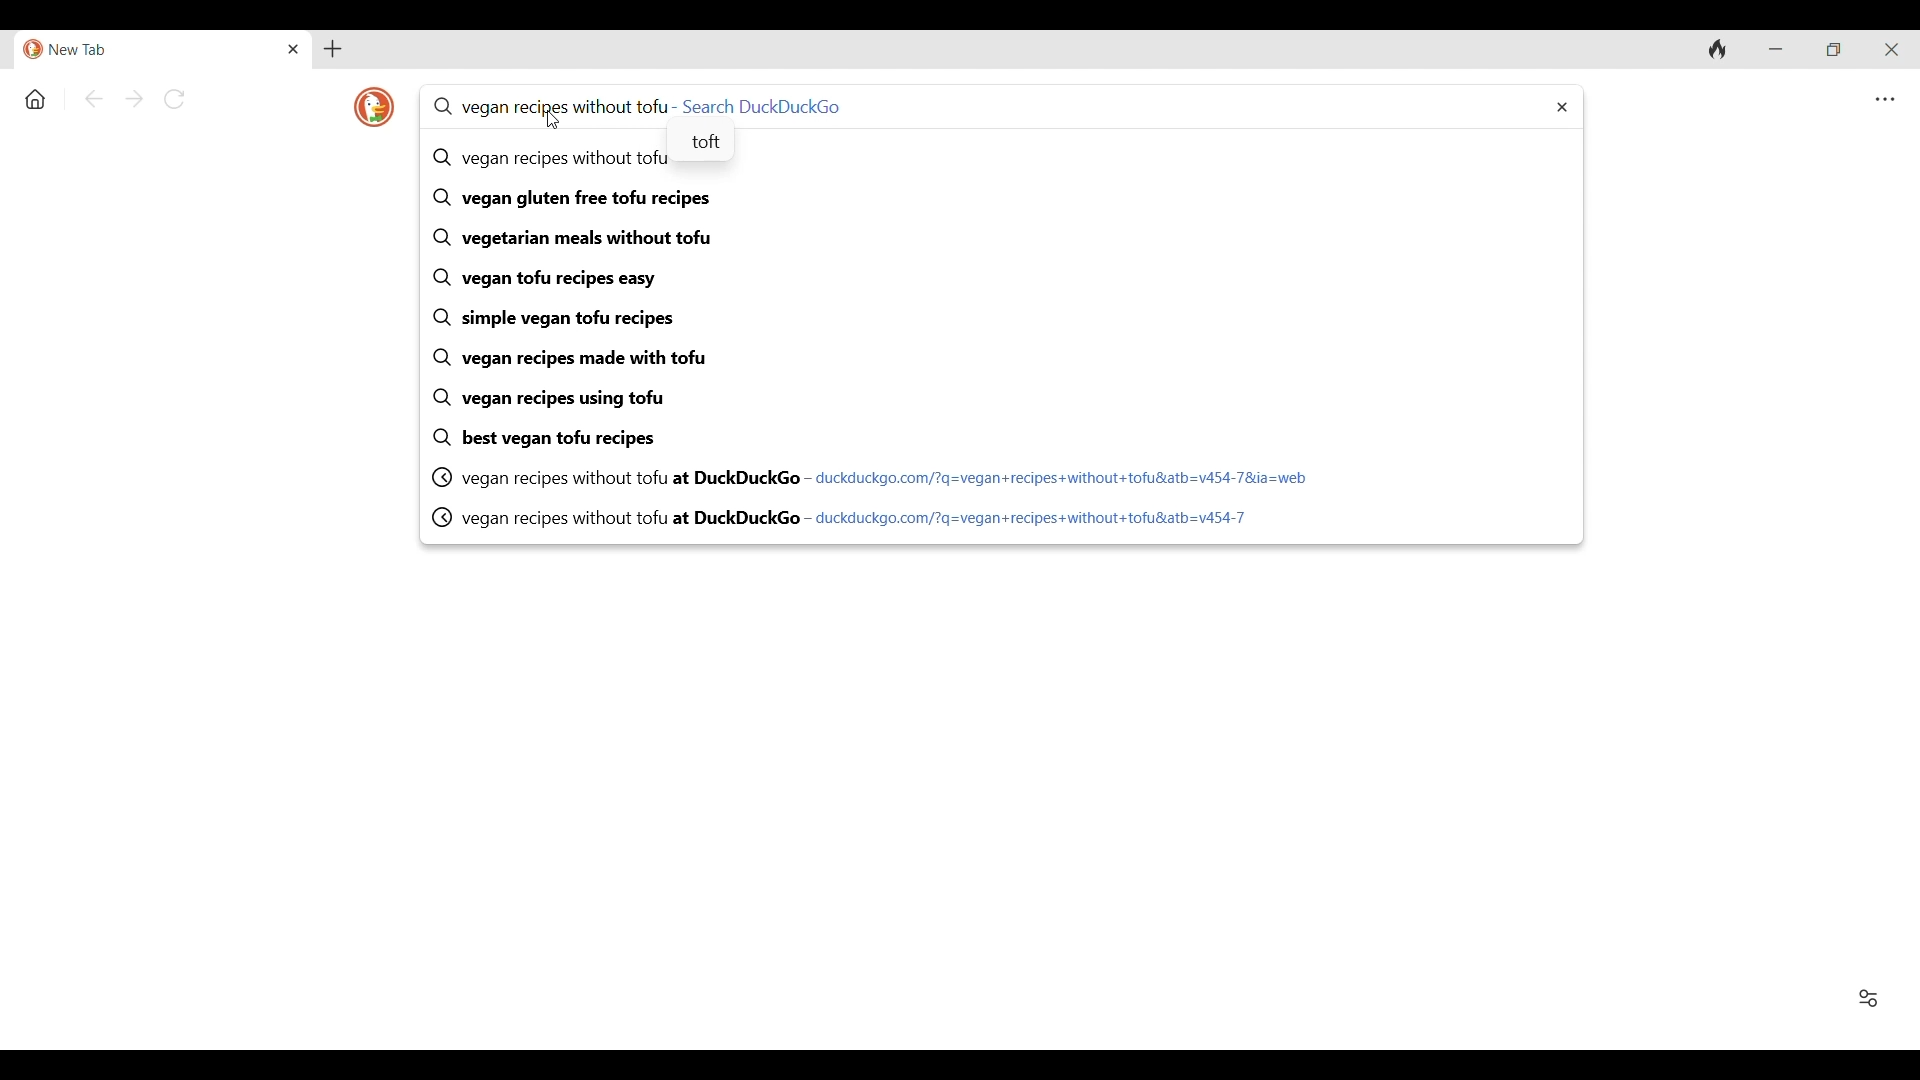  What do you see at coordinates (147, 50) in the screenshot?
I see `New Tab` at bounding box center [147, 50].